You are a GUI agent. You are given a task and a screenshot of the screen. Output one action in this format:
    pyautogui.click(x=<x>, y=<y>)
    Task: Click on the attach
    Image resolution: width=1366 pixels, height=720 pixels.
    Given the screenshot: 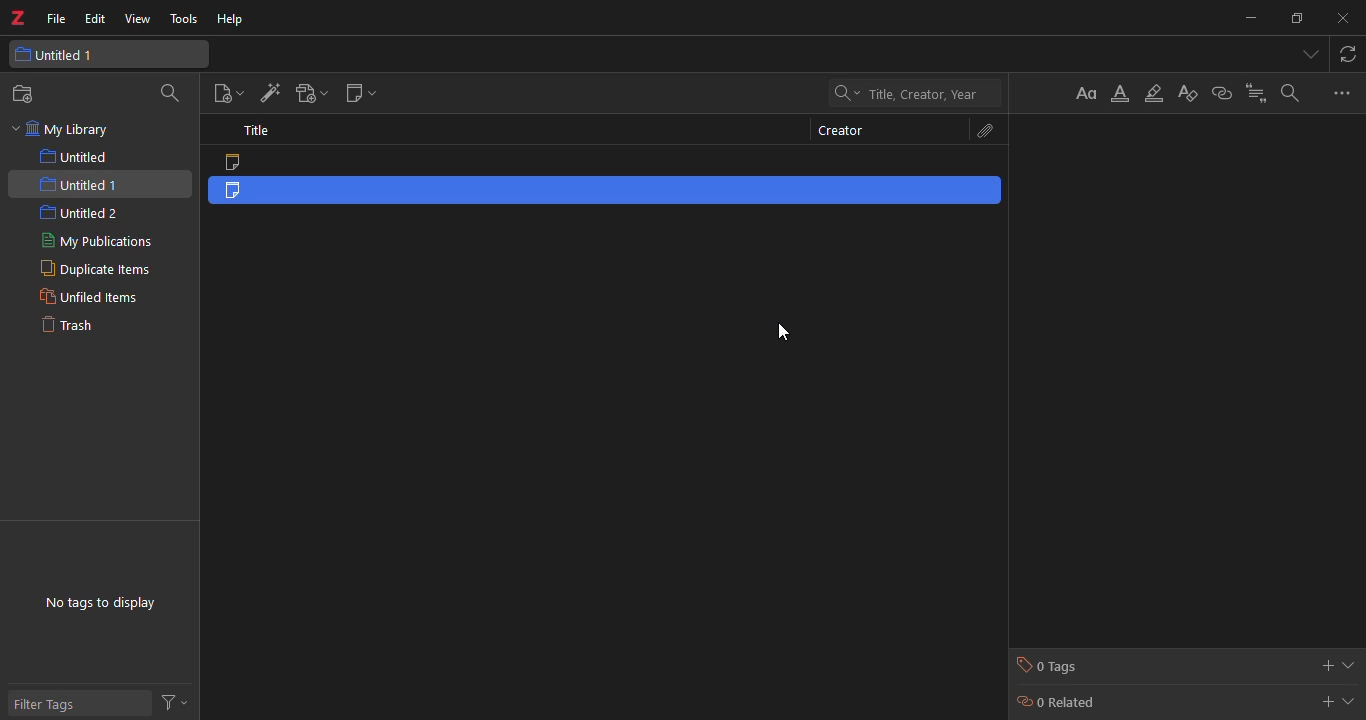 What is the action you would take?
    pyautogui.click(x=976, y=131)
    